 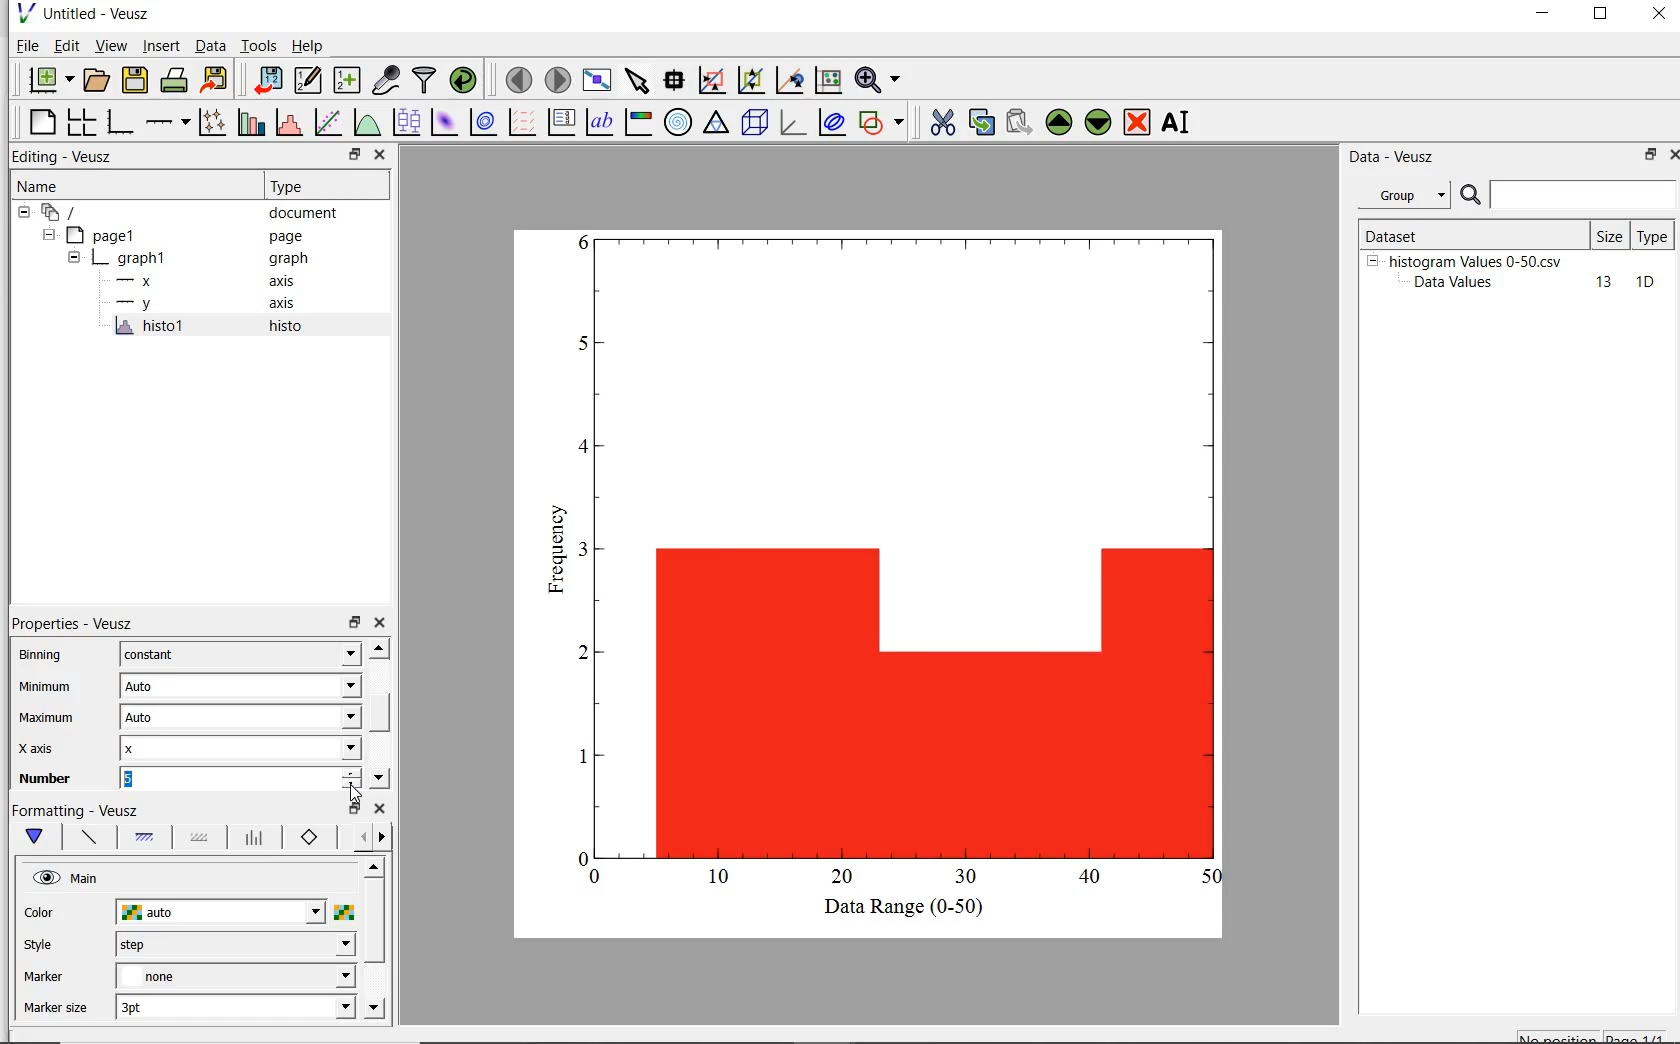 I want to click on arrange graphs in a grid , so click(x=84, y=119).